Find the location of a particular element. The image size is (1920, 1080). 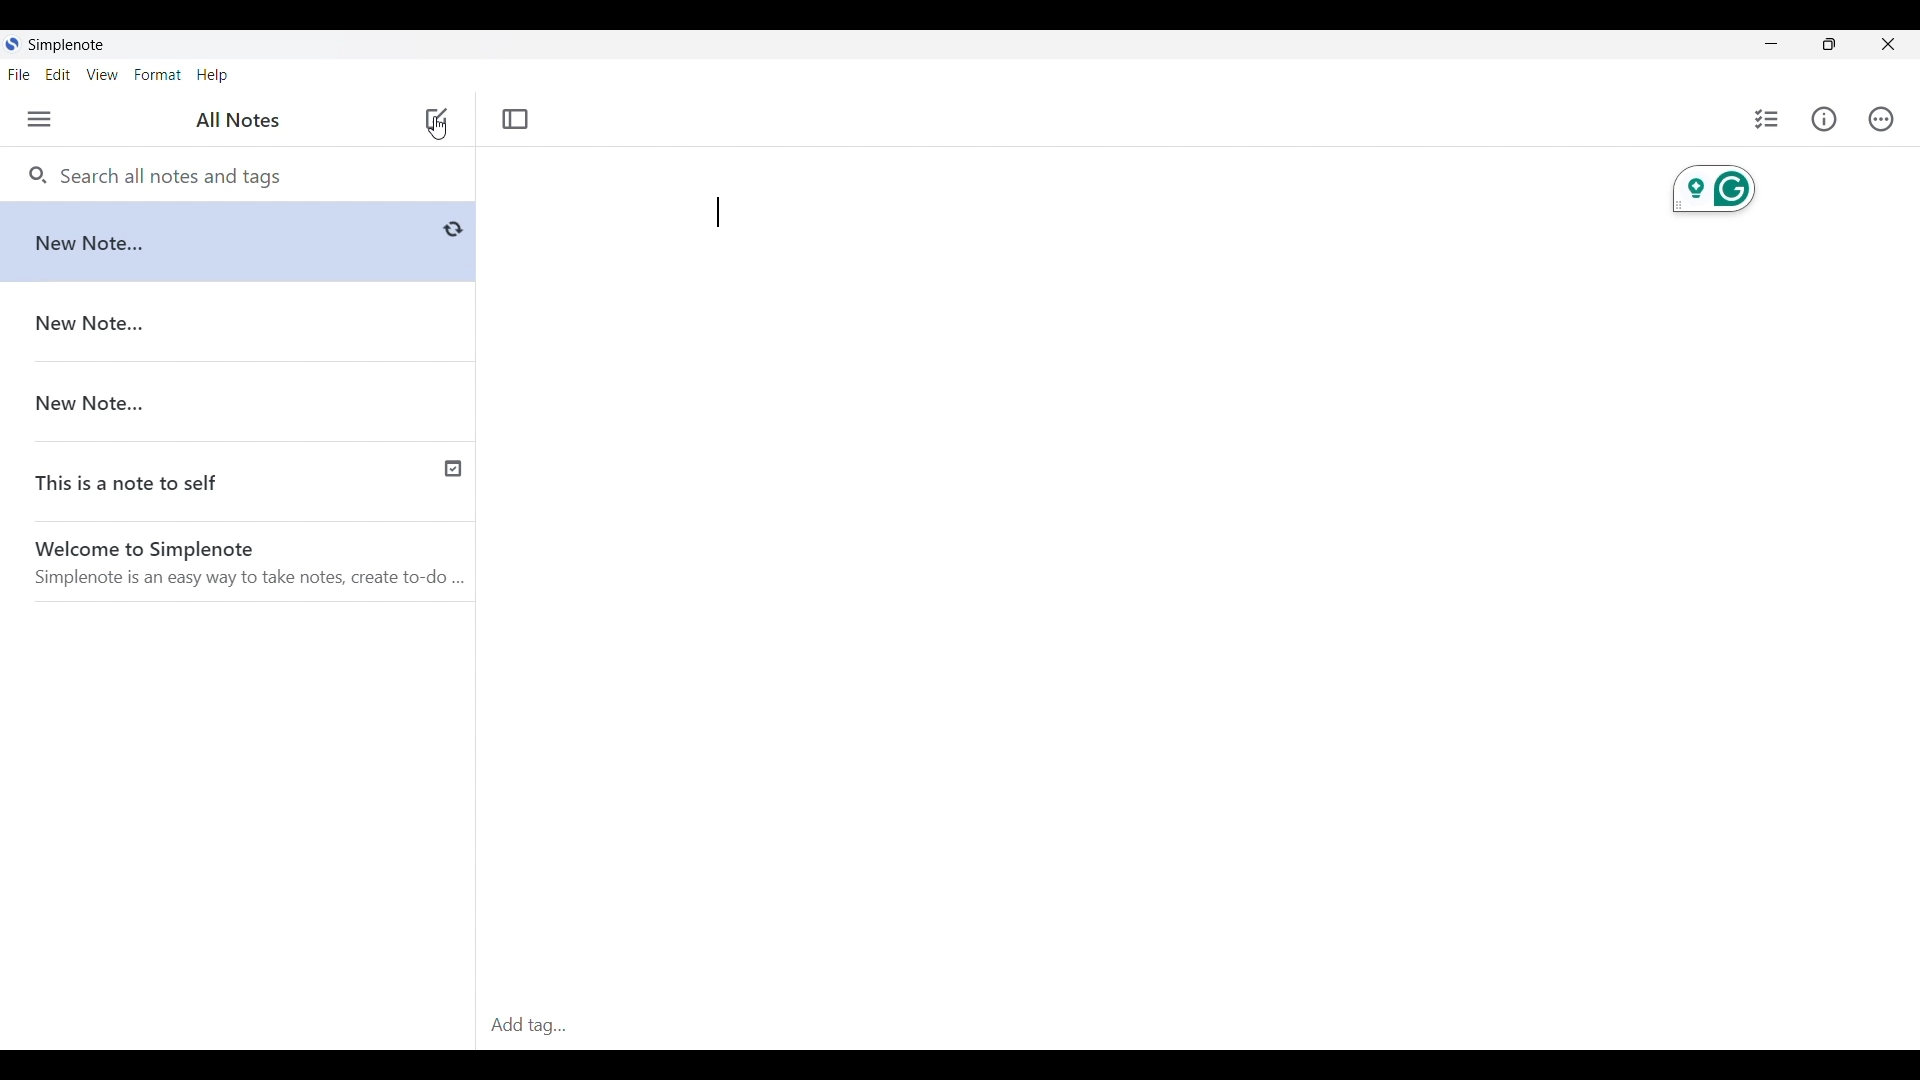

Minimize is located at coordinates (1772, 44).